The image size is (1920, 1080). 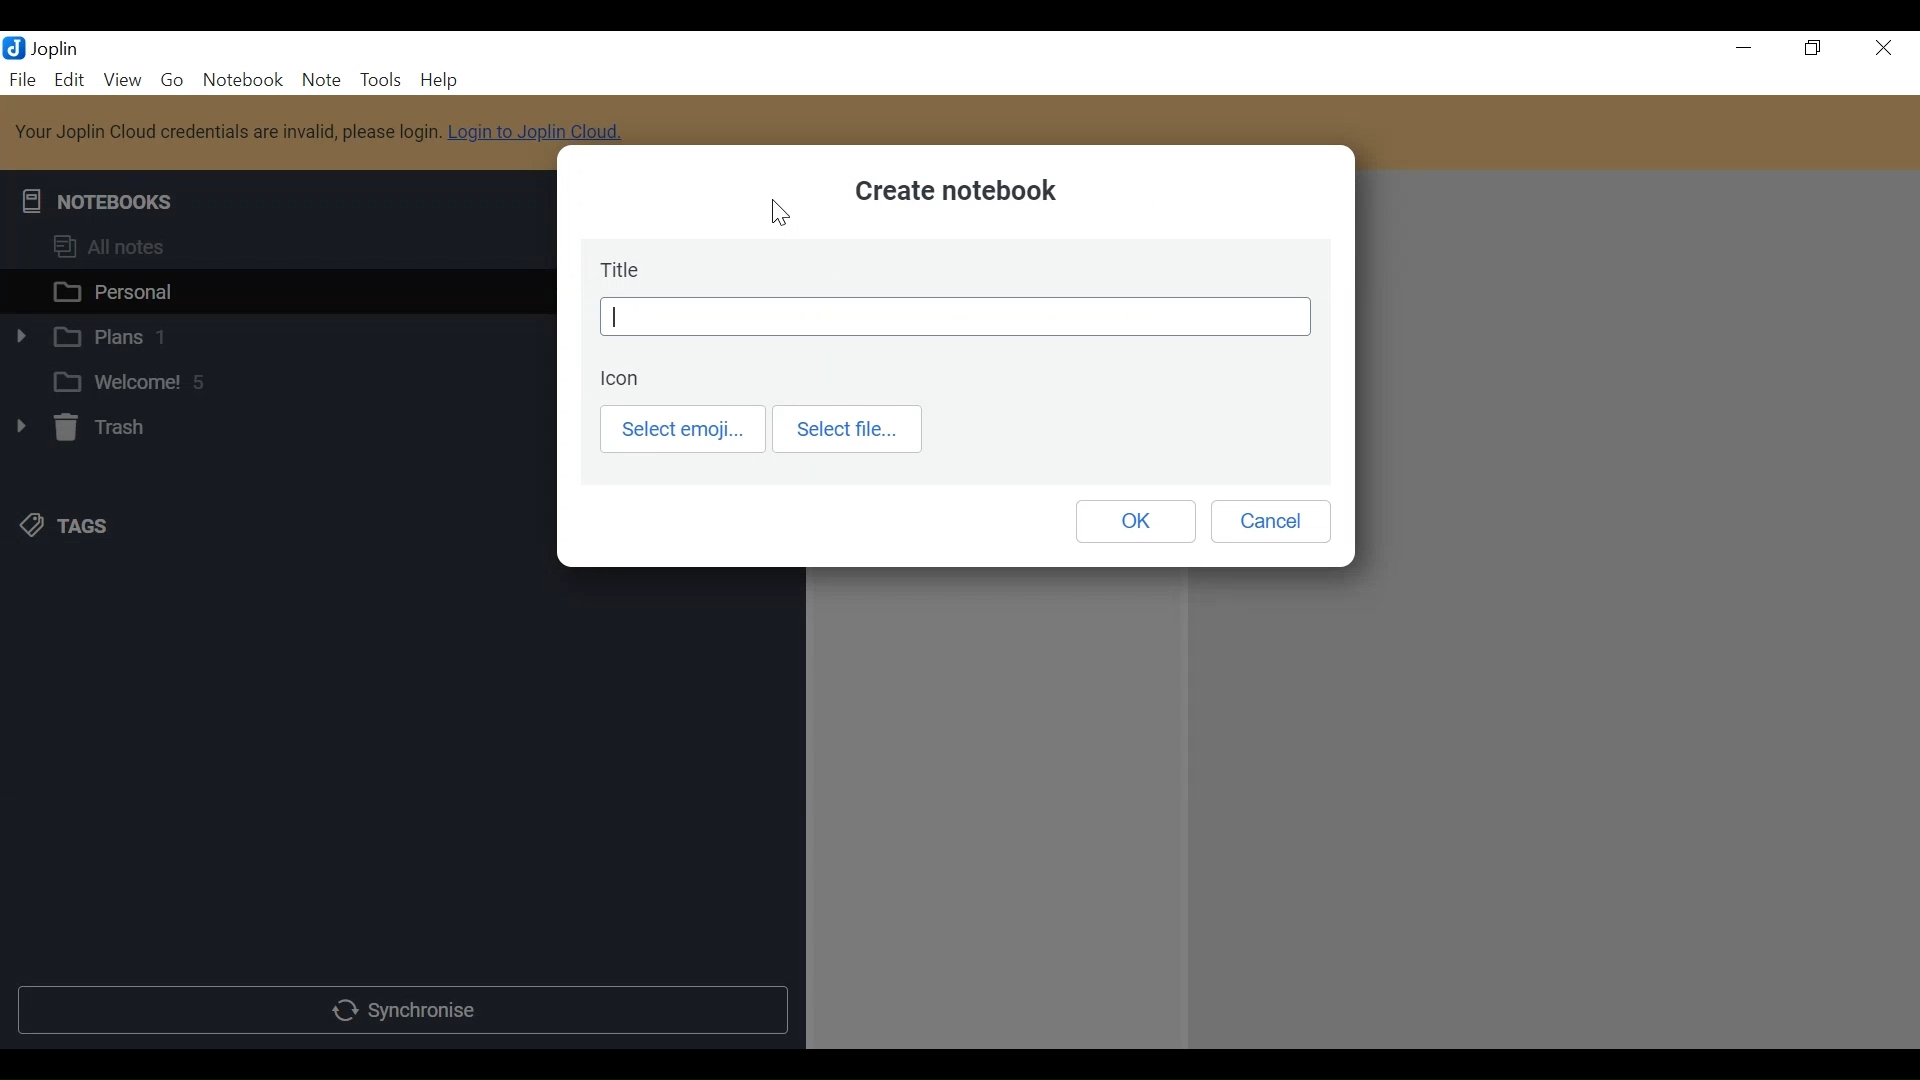 What do you see at coordinates (173, 78) in the screenshot?
I see `Go` at bounding box center [173, 78].